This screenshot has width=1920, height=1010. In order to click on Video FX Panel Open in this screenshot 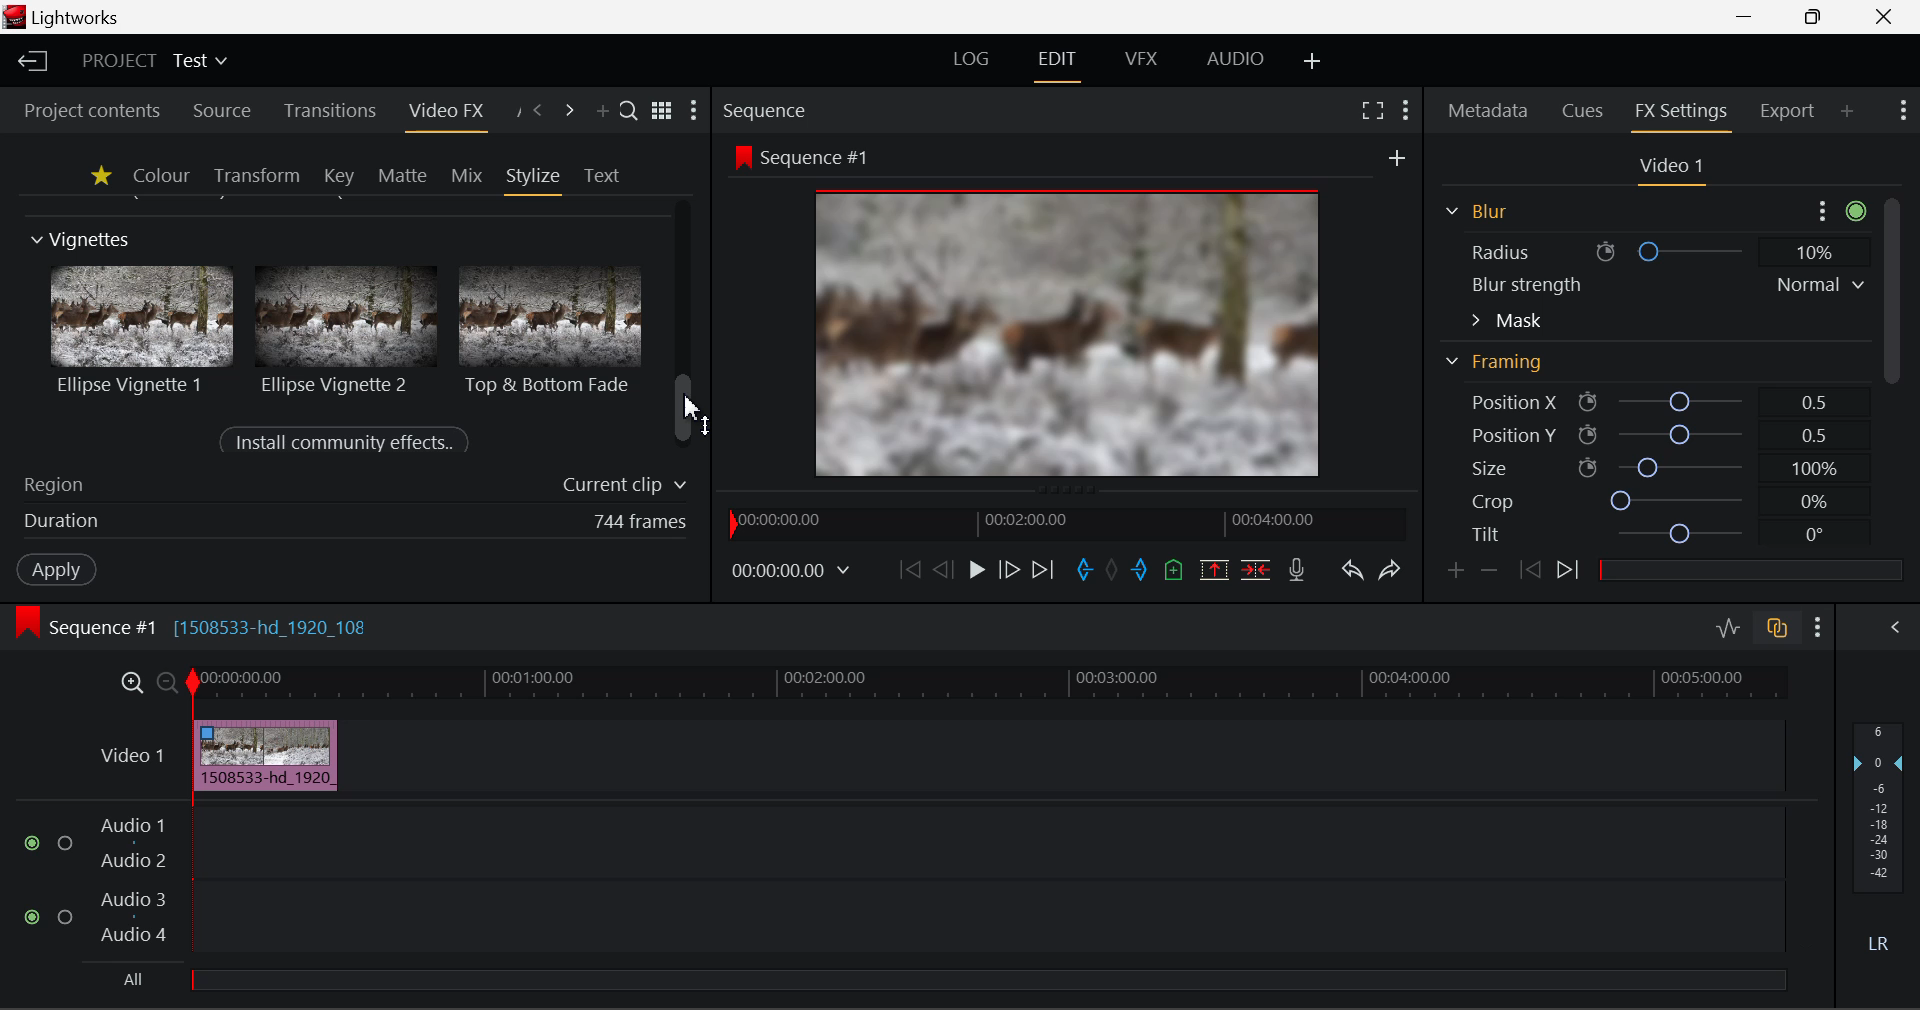, I will do `click(451, 113)`.